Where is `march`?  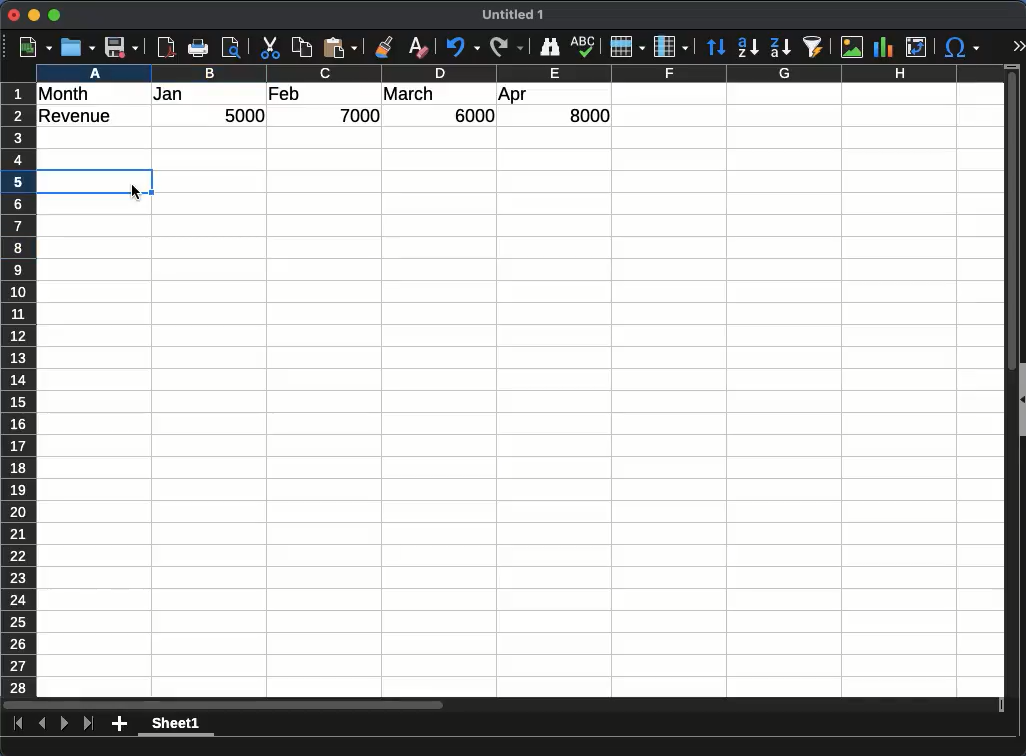
march is located at coordinates (410, 93).